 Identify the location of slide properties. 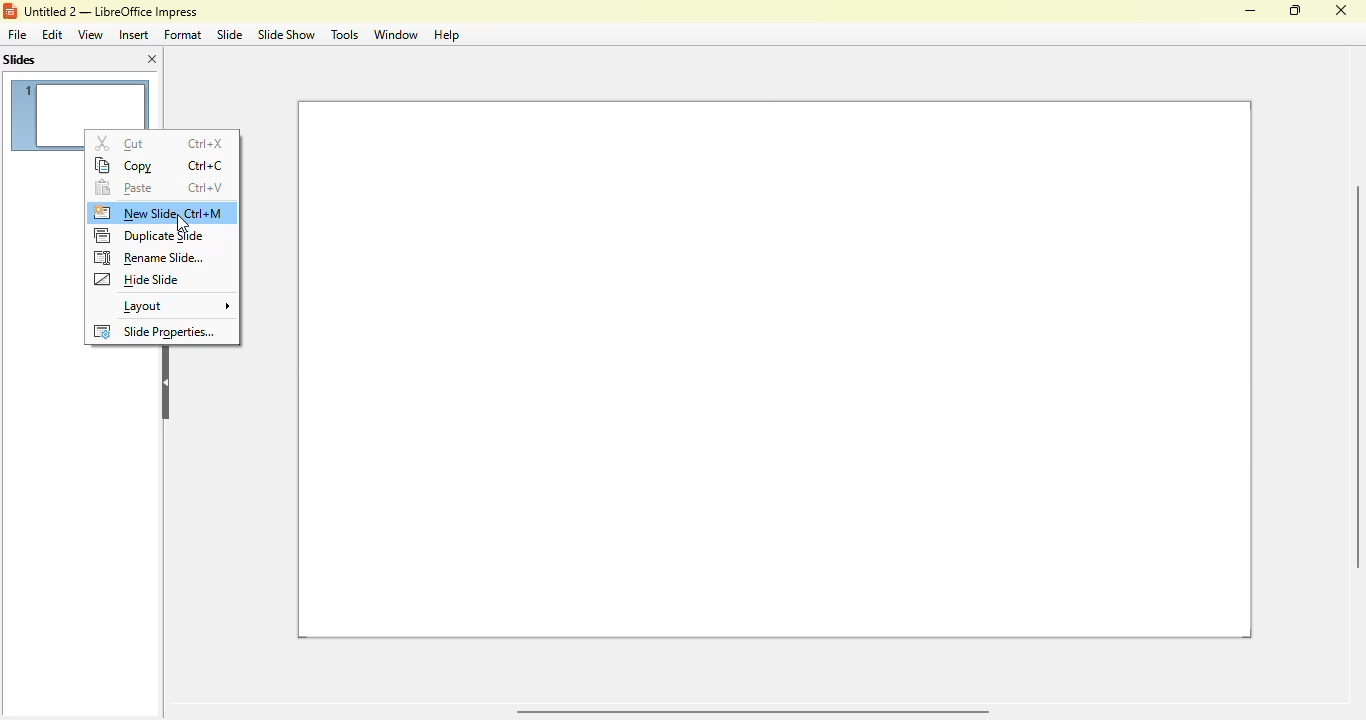
(157, 331).